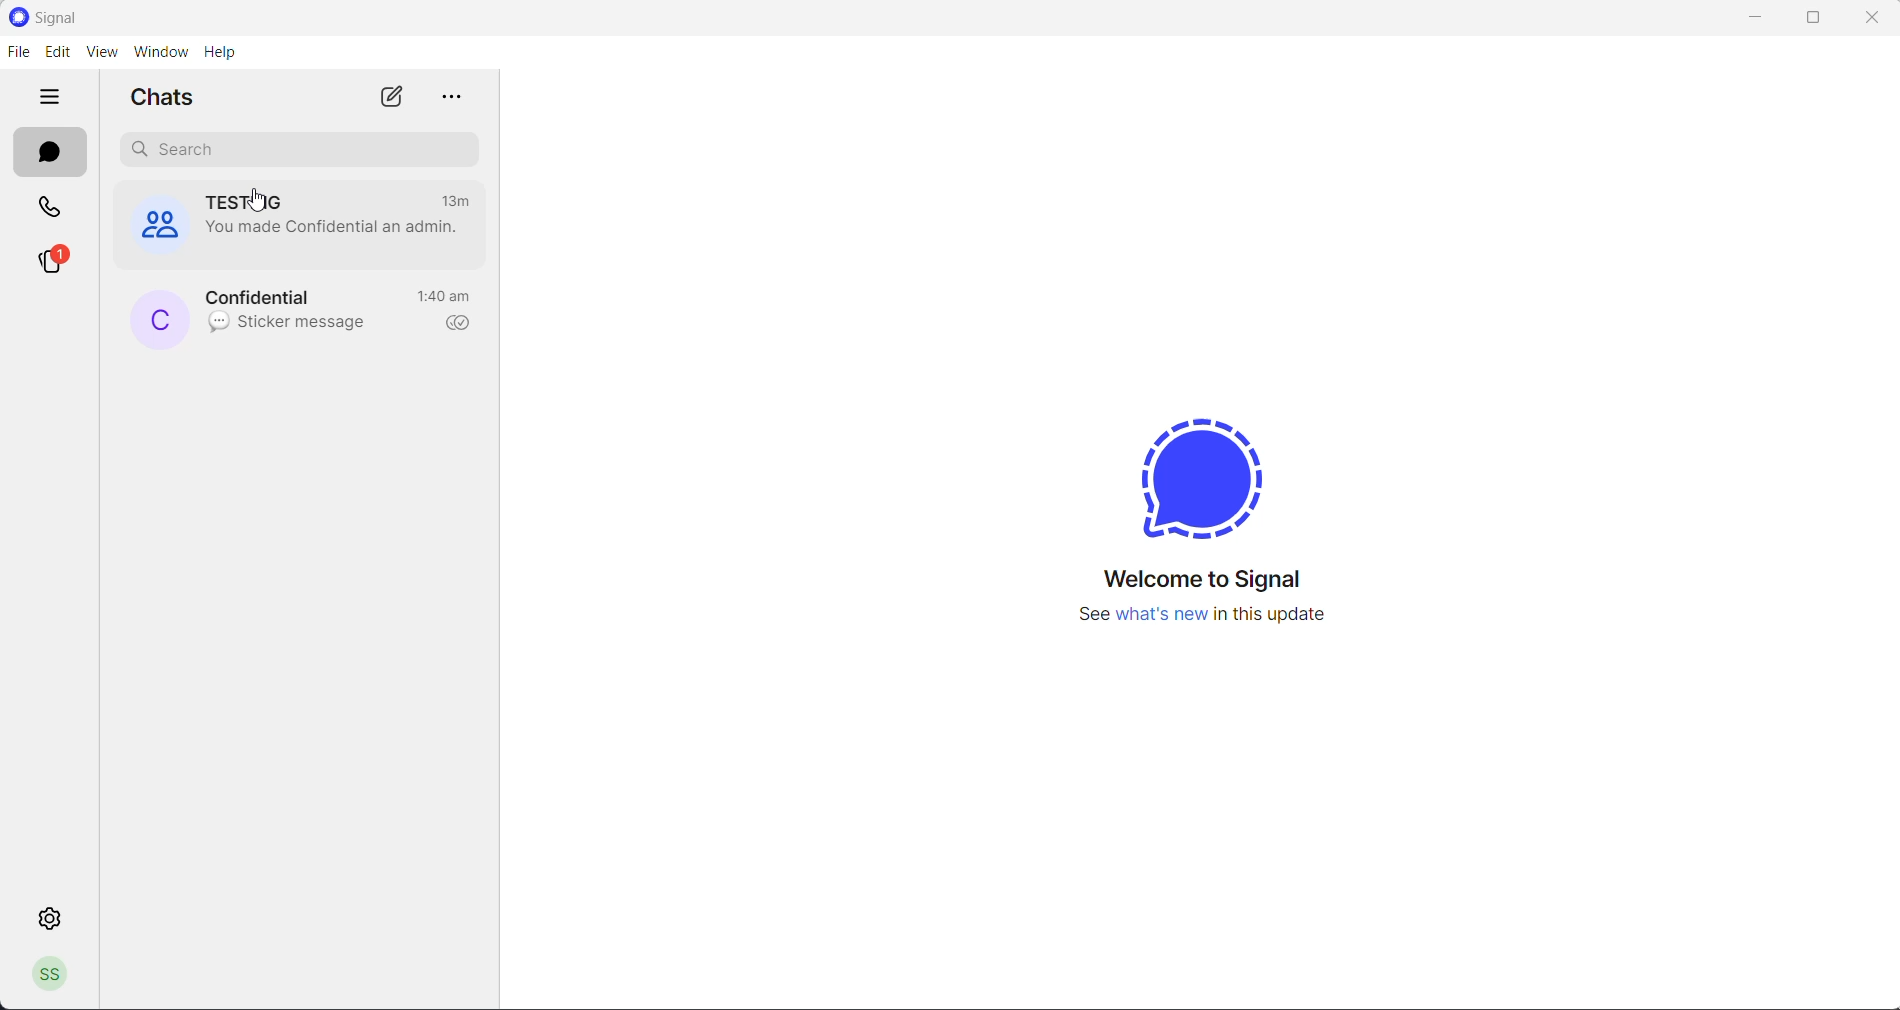 The height and width of the screenshot is (1010, 1900). Describe the element at coordinates (52, 151) in the screenshot. I see `chats` at that location.